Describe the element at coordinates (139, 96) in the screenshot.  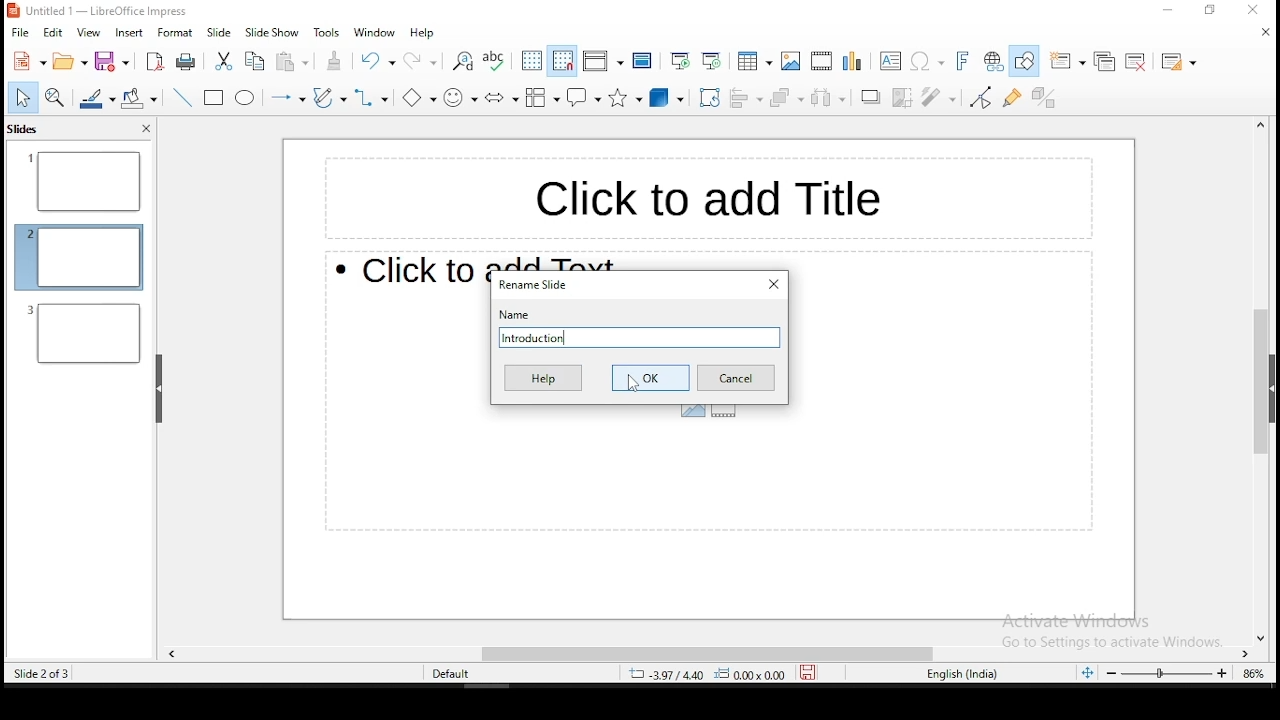
I see `paint bucket tool` at that location.